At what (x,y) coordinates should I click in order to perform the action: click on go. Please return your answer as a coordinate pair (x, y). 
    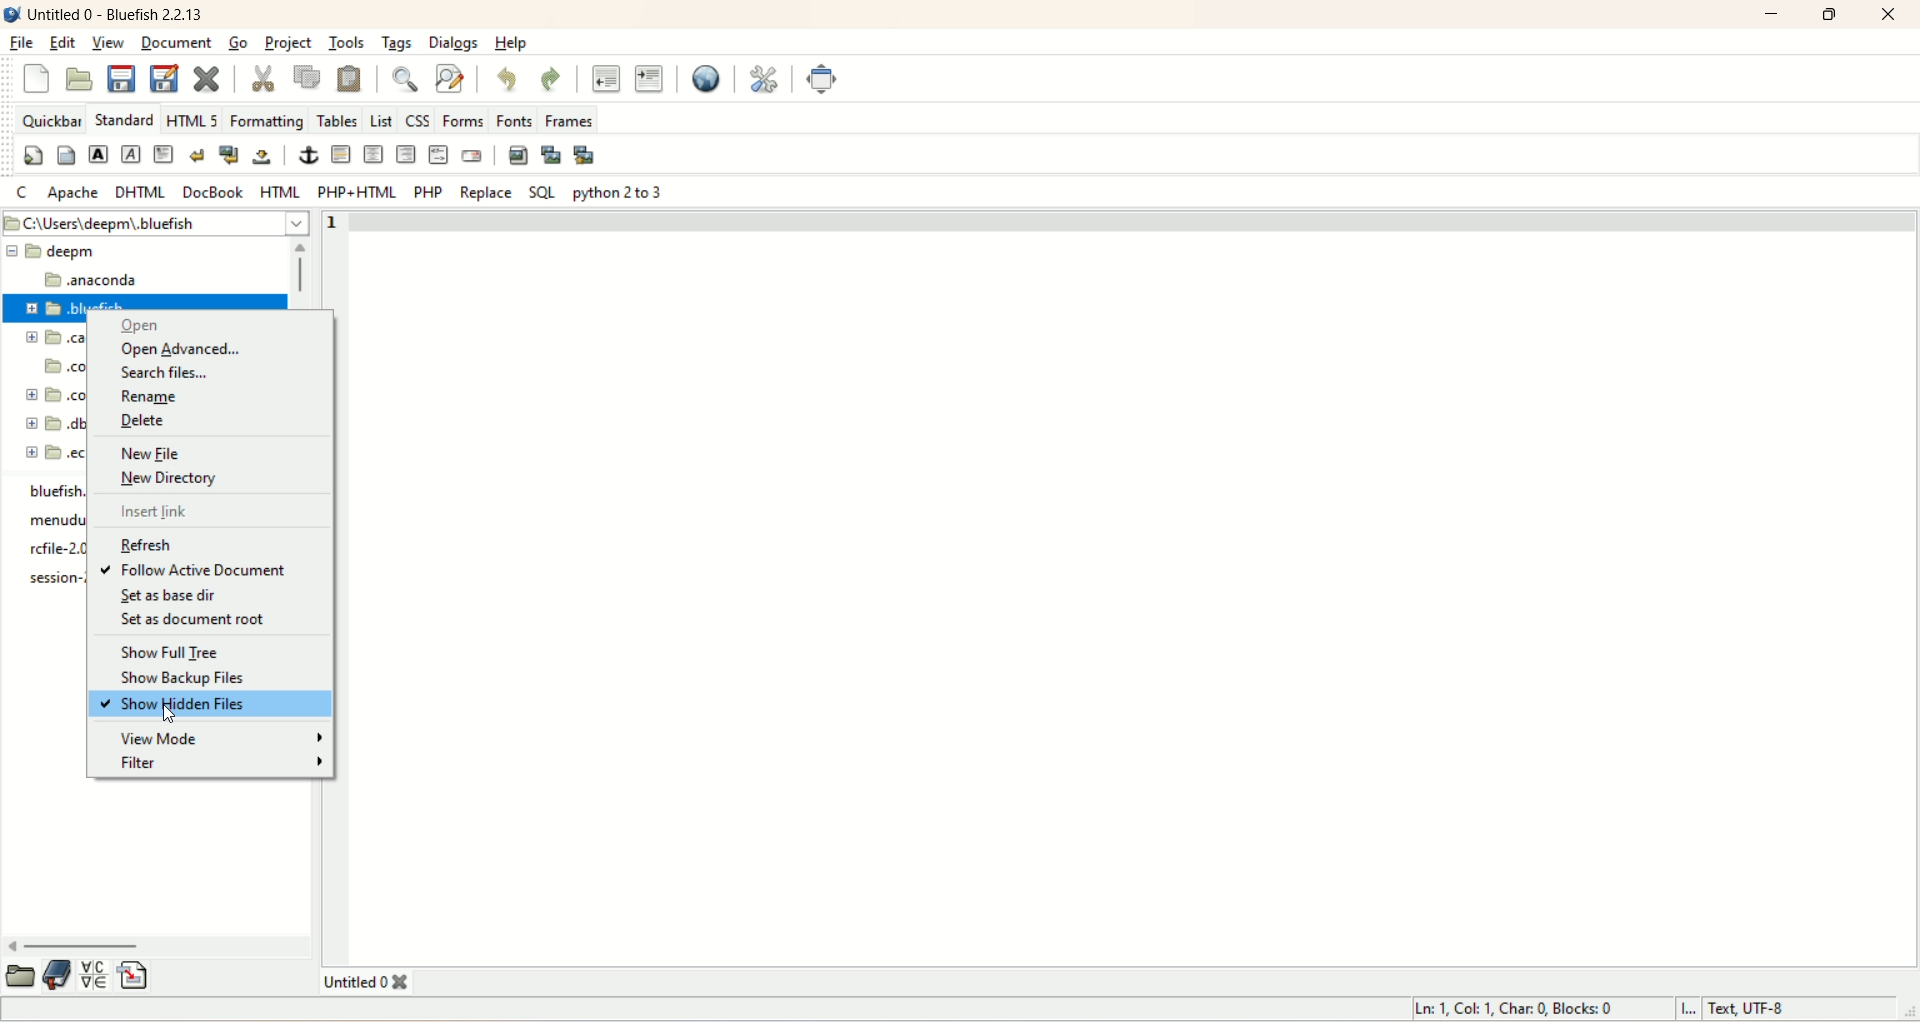
    Looking at the image, I should click on (238, 44).